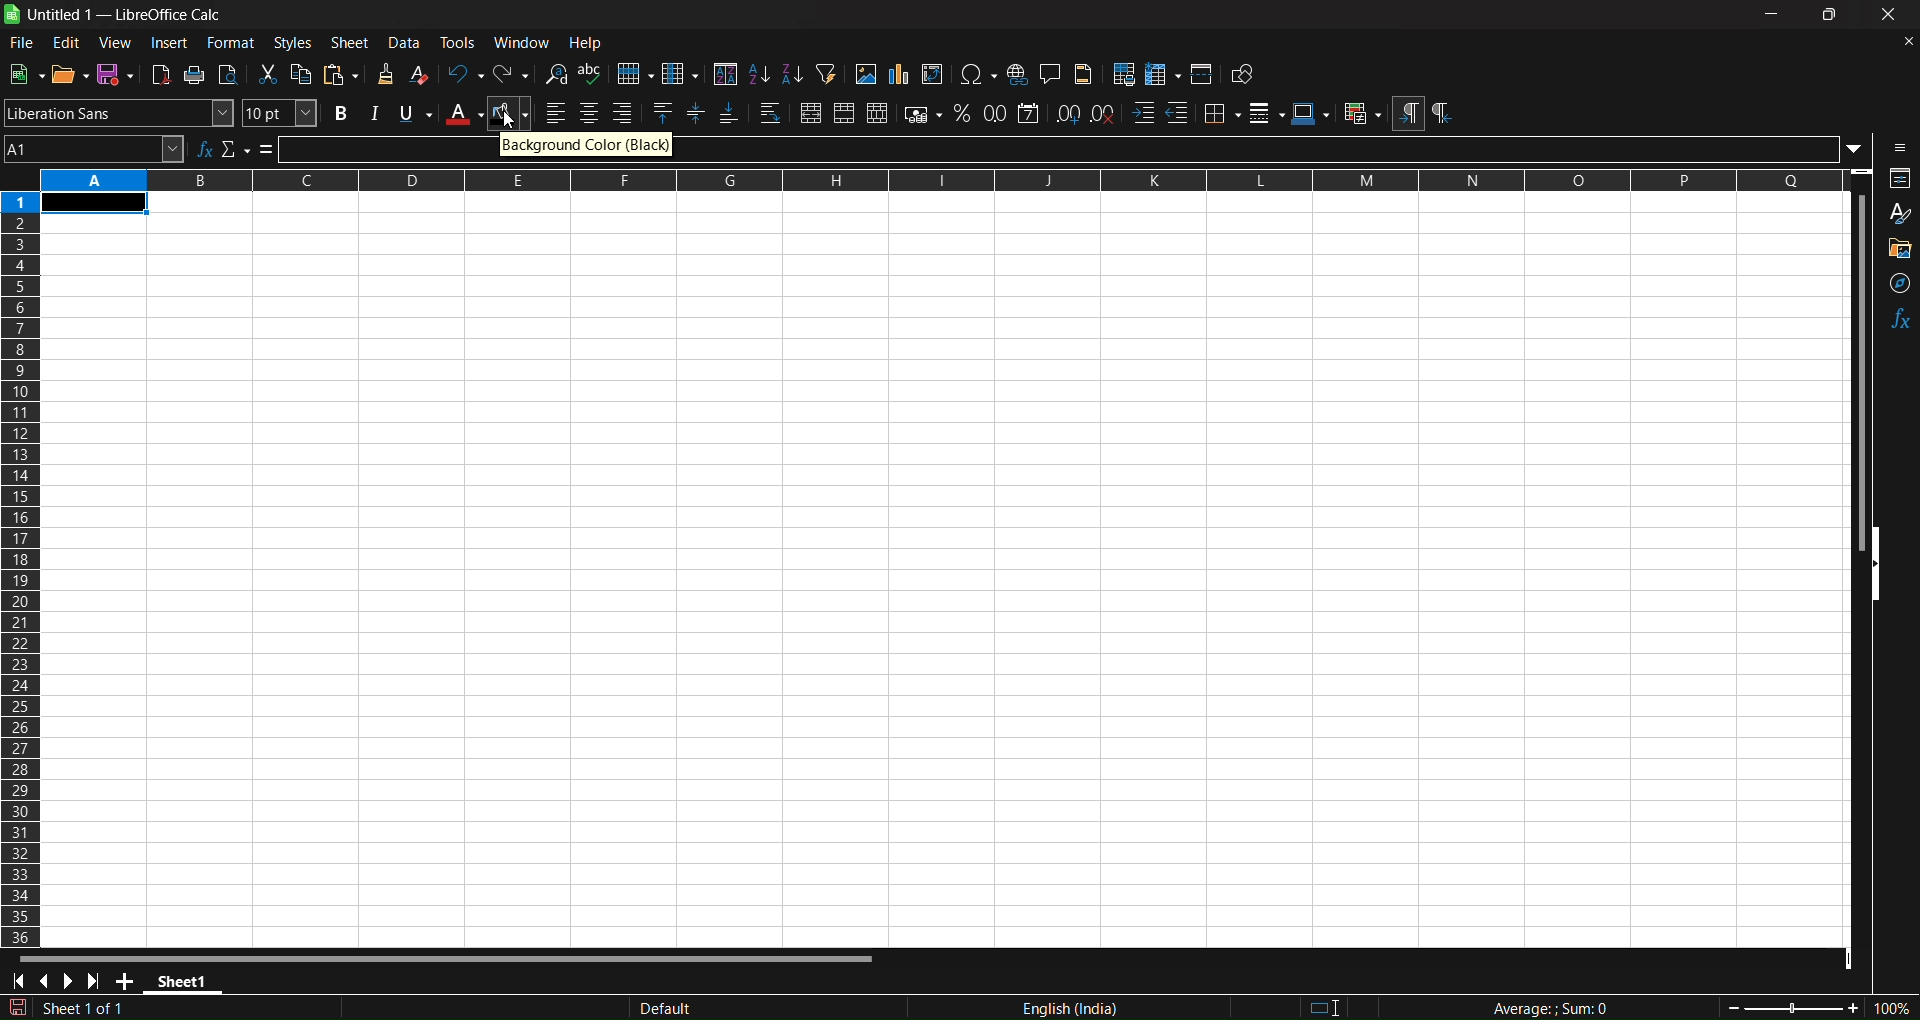 The height and width of the screenshot is (1020, 1920). Describe the element at coordinates (46, 981) in the screenshot. I see `scroll to previous sheet` at that location.